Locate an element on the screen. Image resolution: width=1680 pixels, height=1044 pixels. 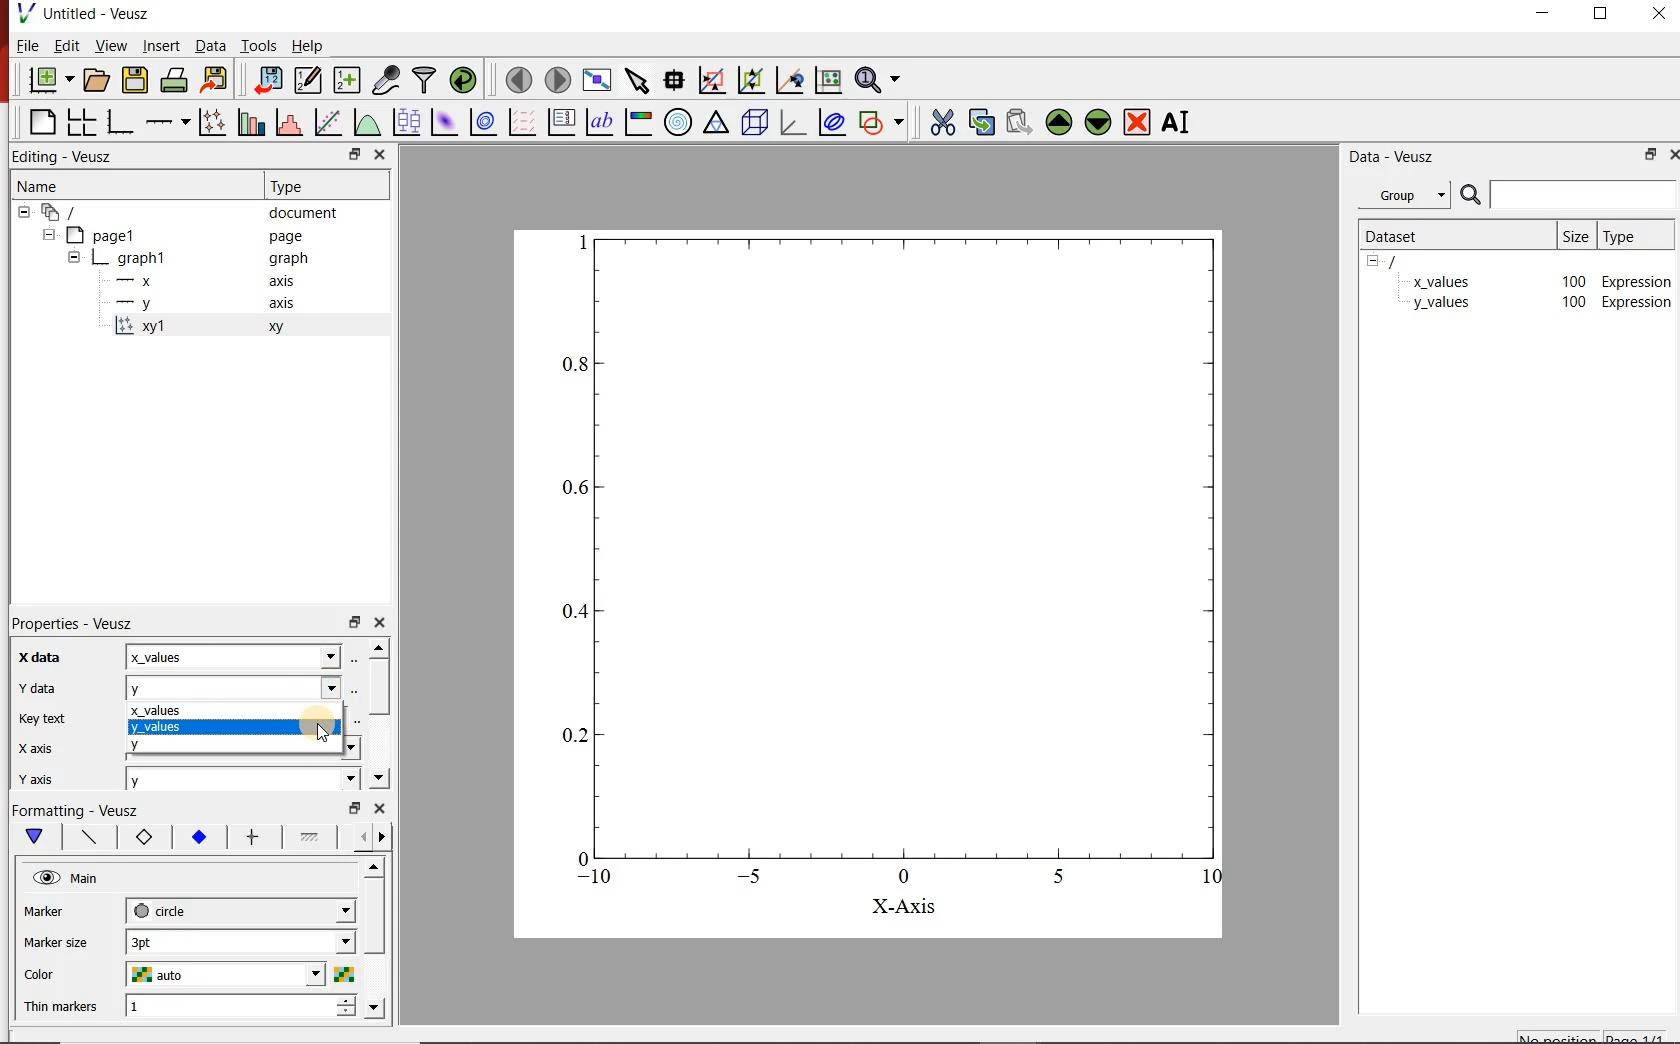
export to graphics format is located at coordinates (216, 79).